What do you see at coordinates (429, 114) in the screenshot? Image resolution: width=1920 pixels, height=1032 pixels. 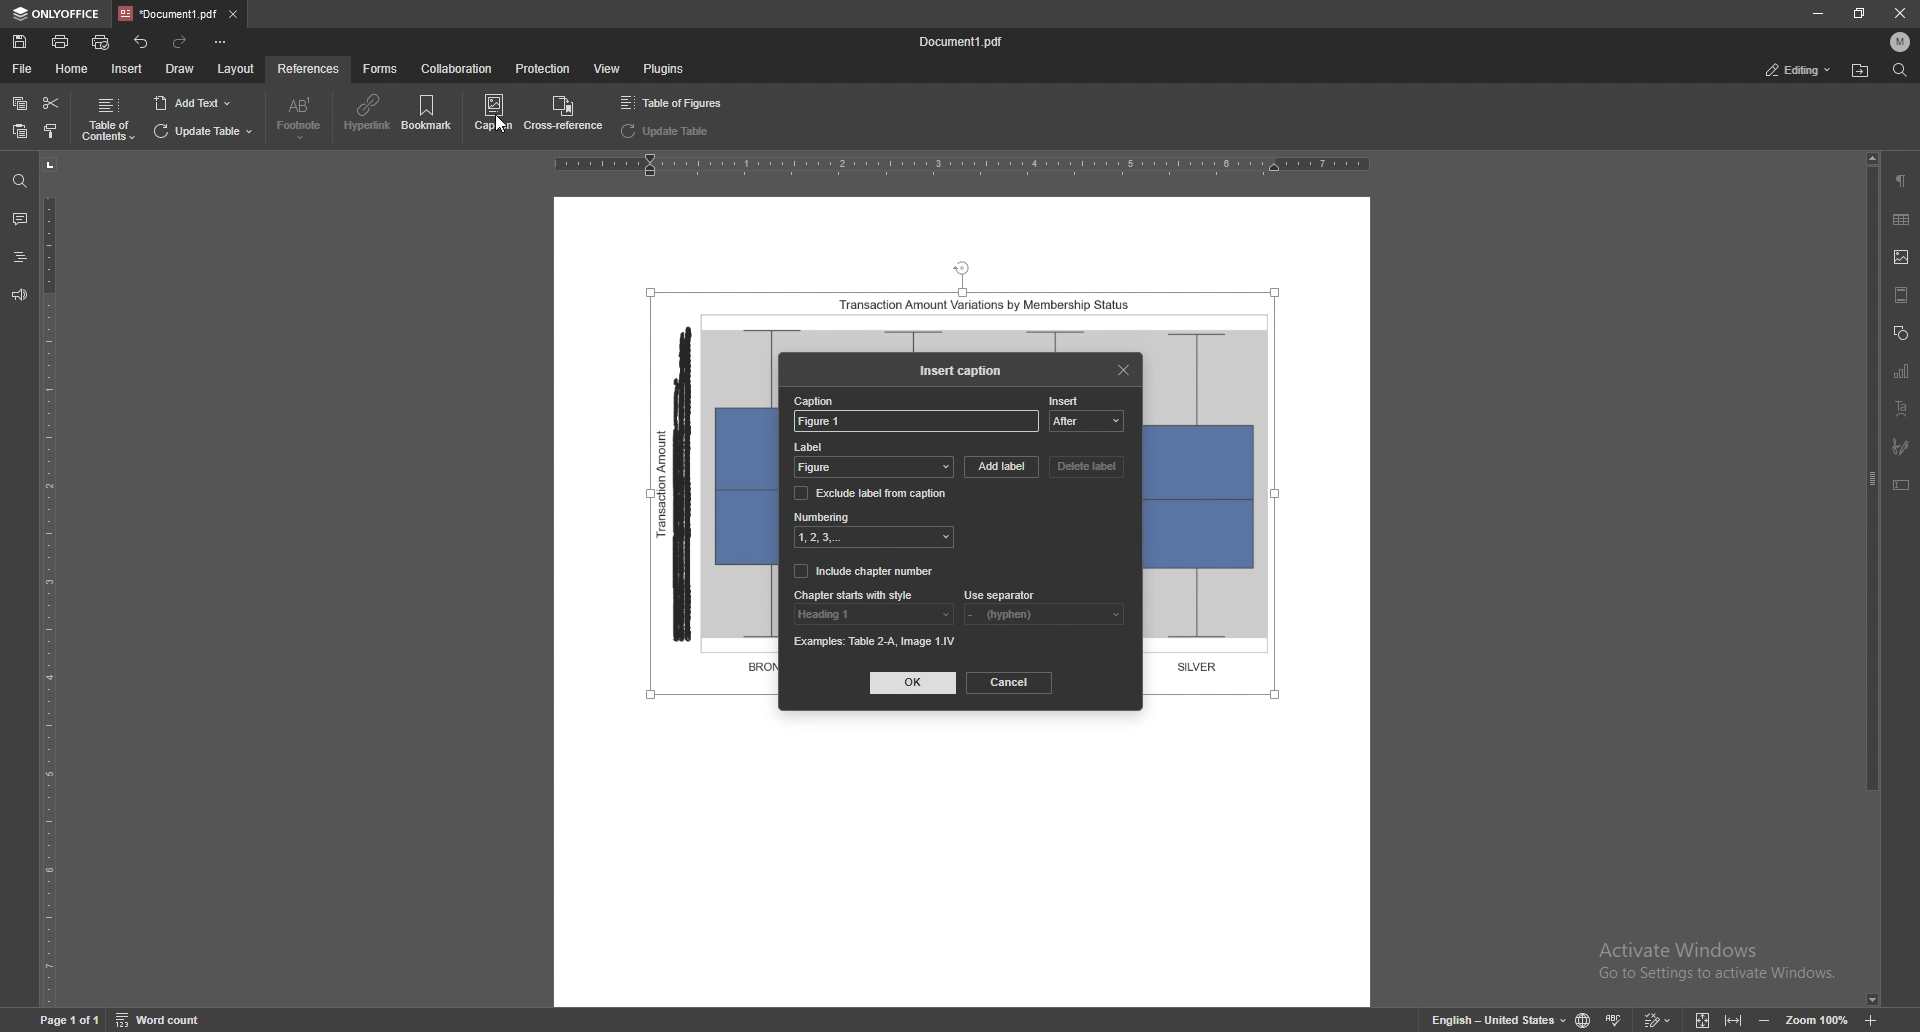 I see `bookmark` at bounding box center [429, 114].